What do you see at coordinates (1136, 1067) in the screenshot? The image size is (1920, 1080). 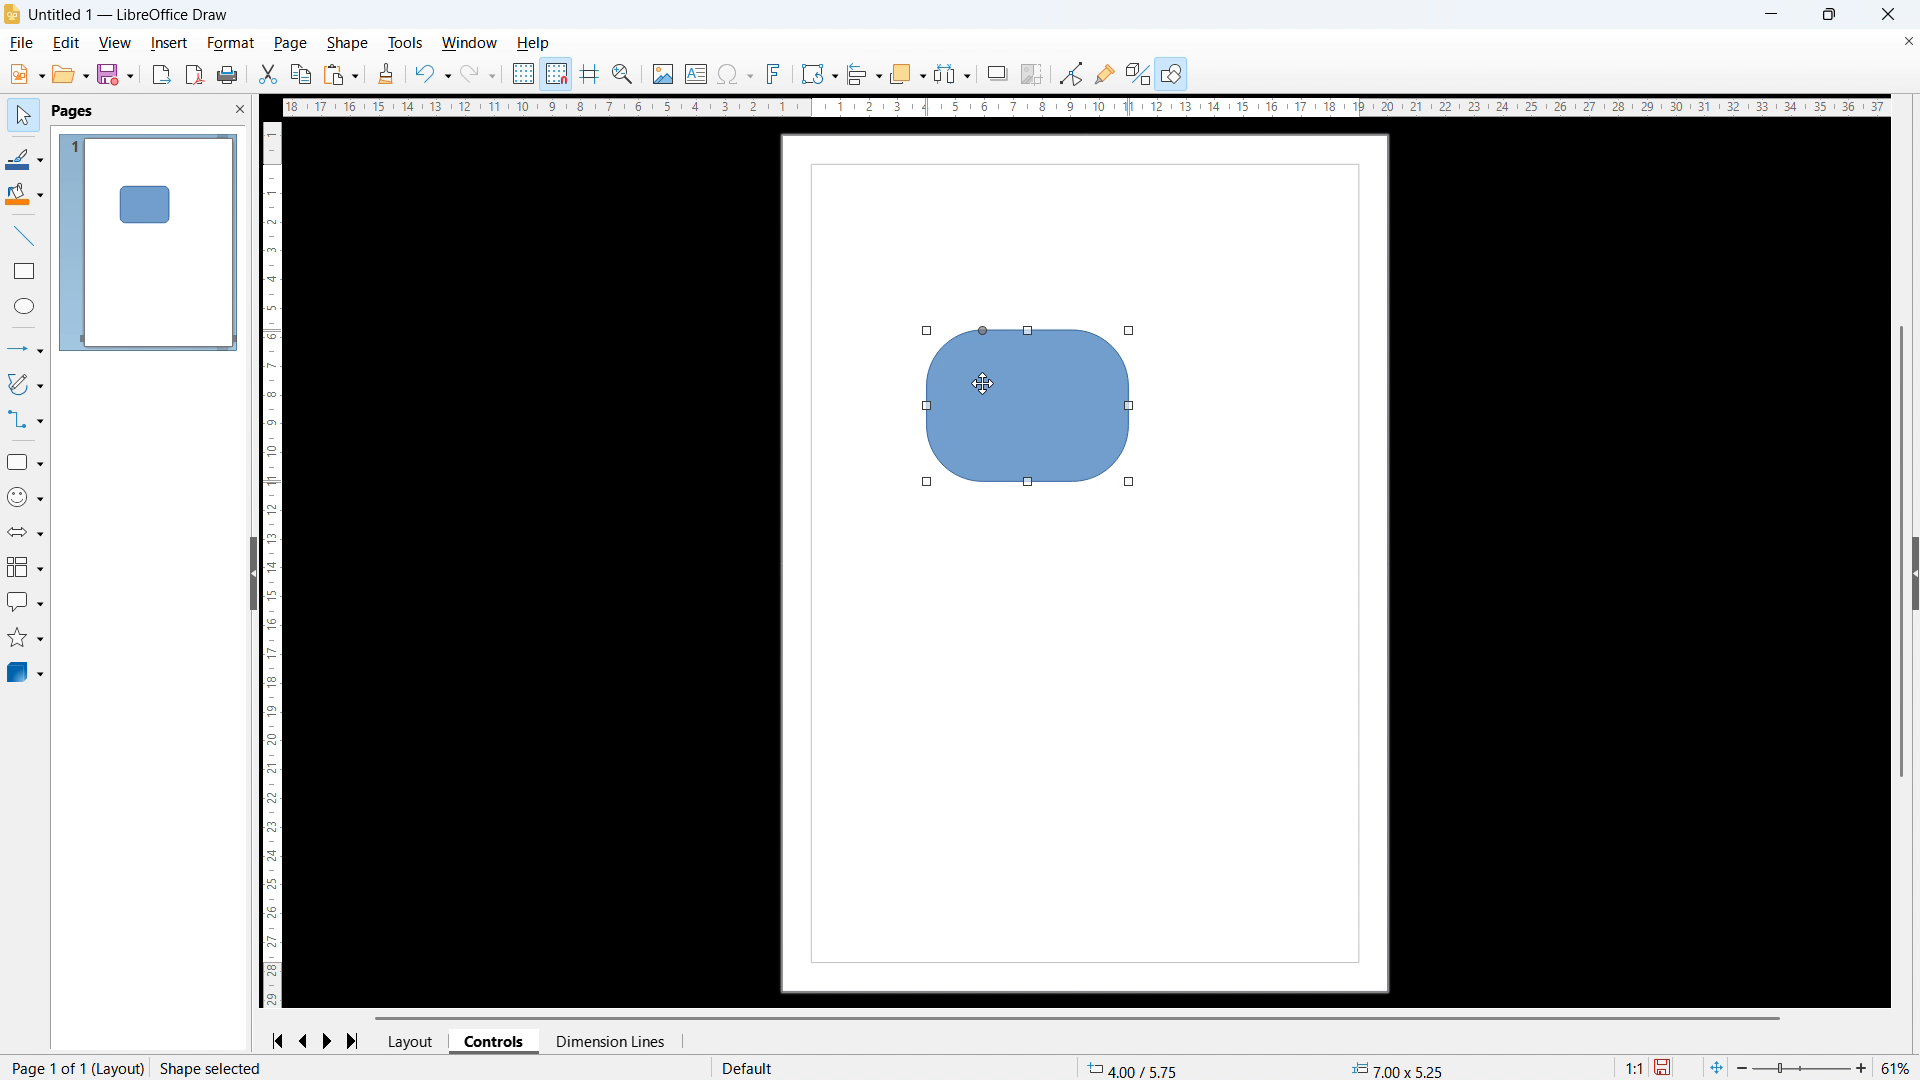 I see `4.00/5.75` at bounding box center [1136, 1067].